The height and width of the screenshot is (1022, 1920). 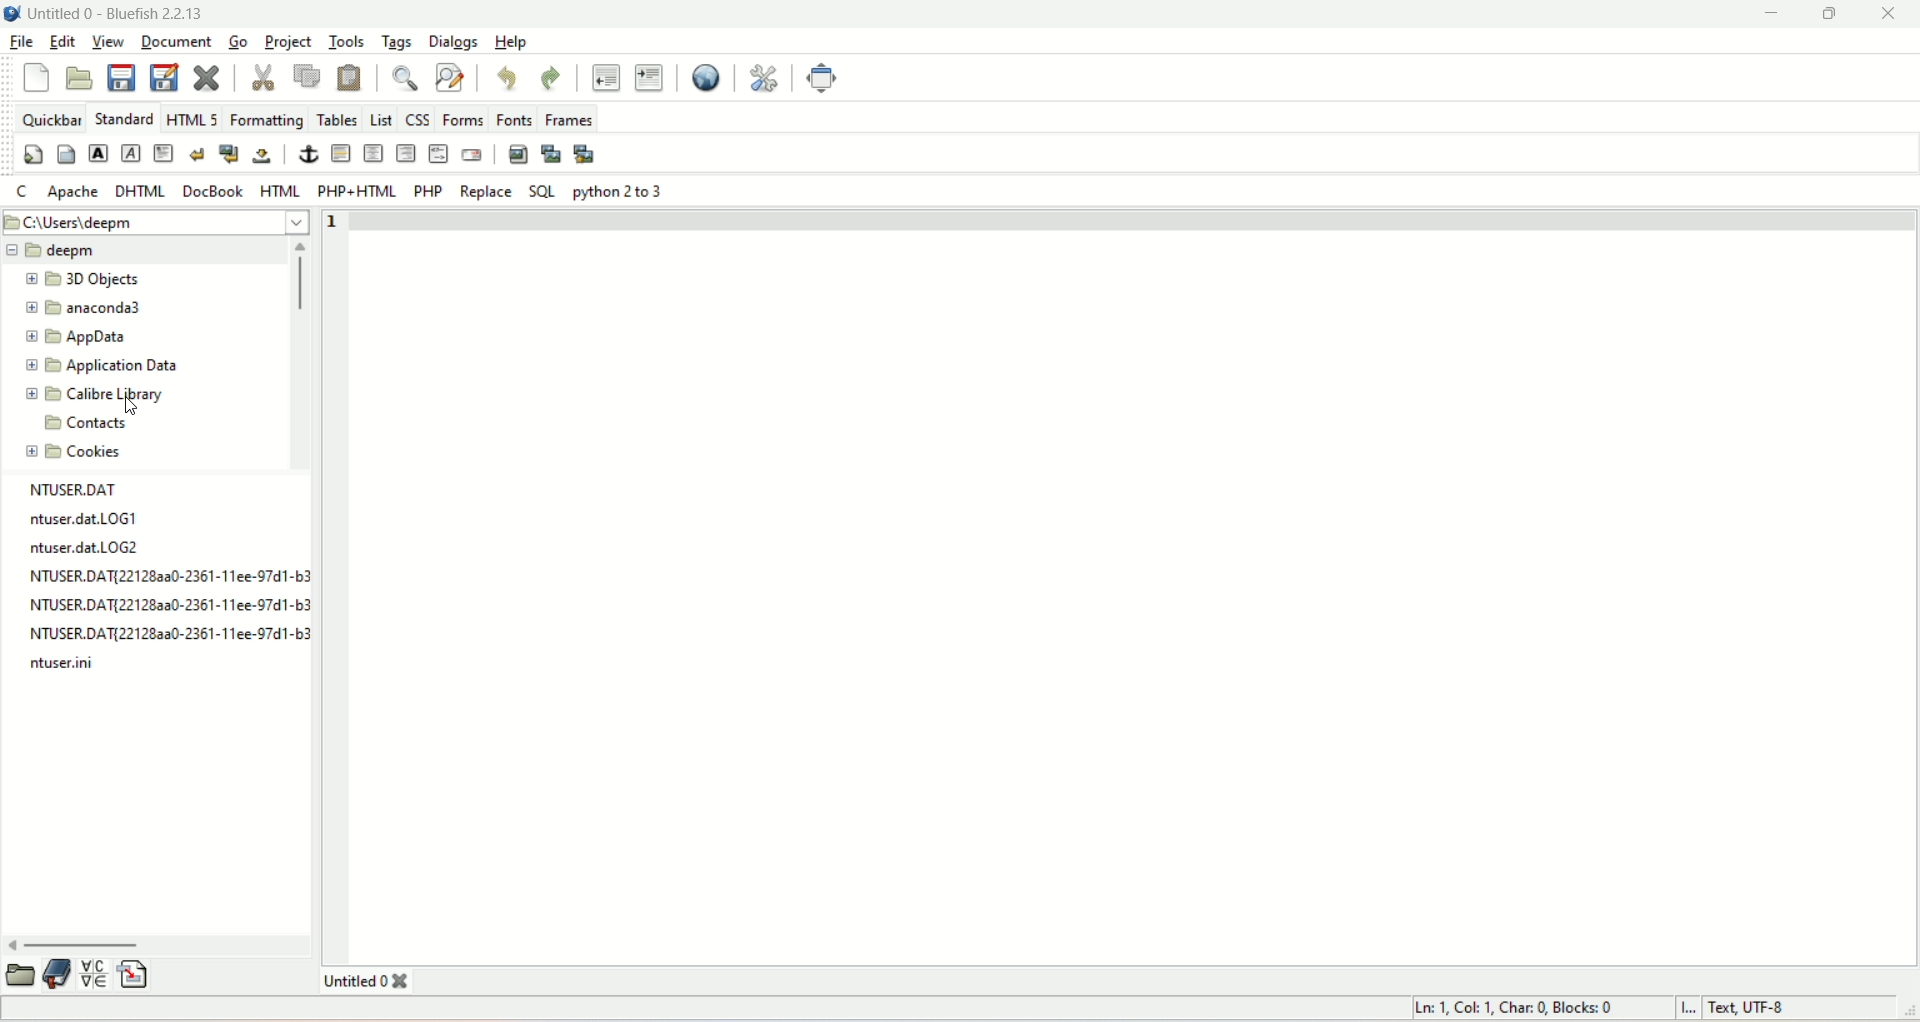 I want to click on horizontal rule, so click(x=343, y=154).